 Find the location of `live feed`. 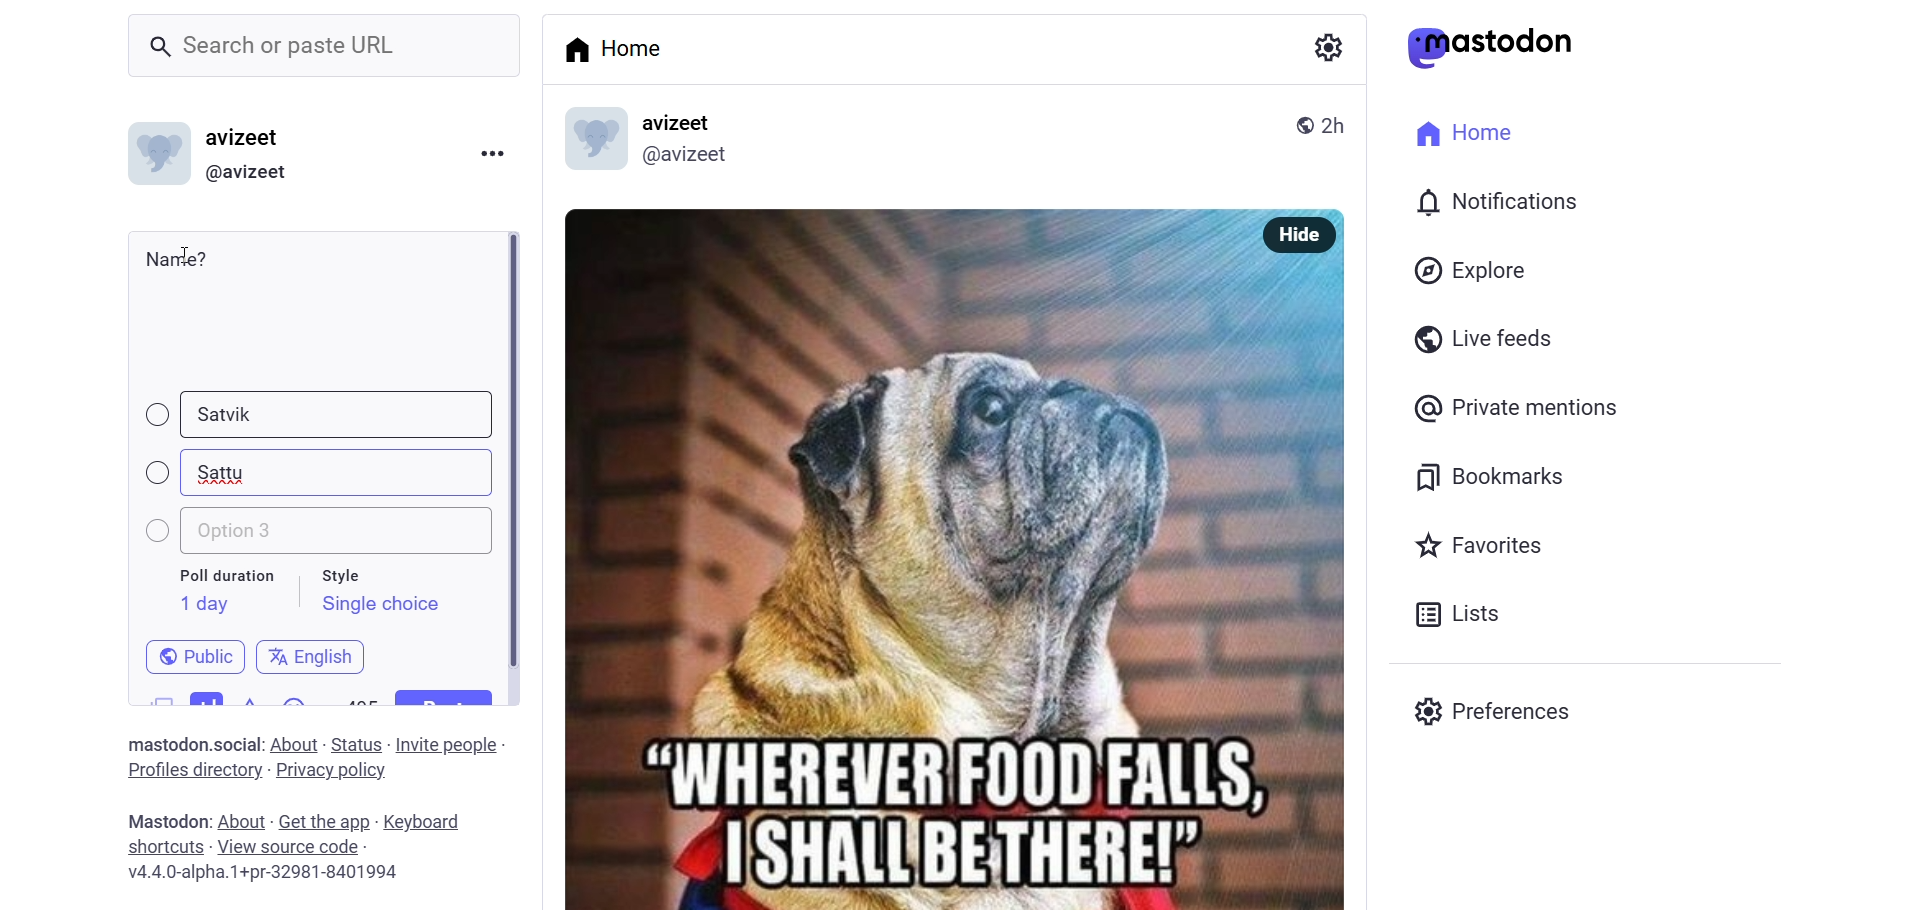

live feed is located at coordinates (1479, 337).